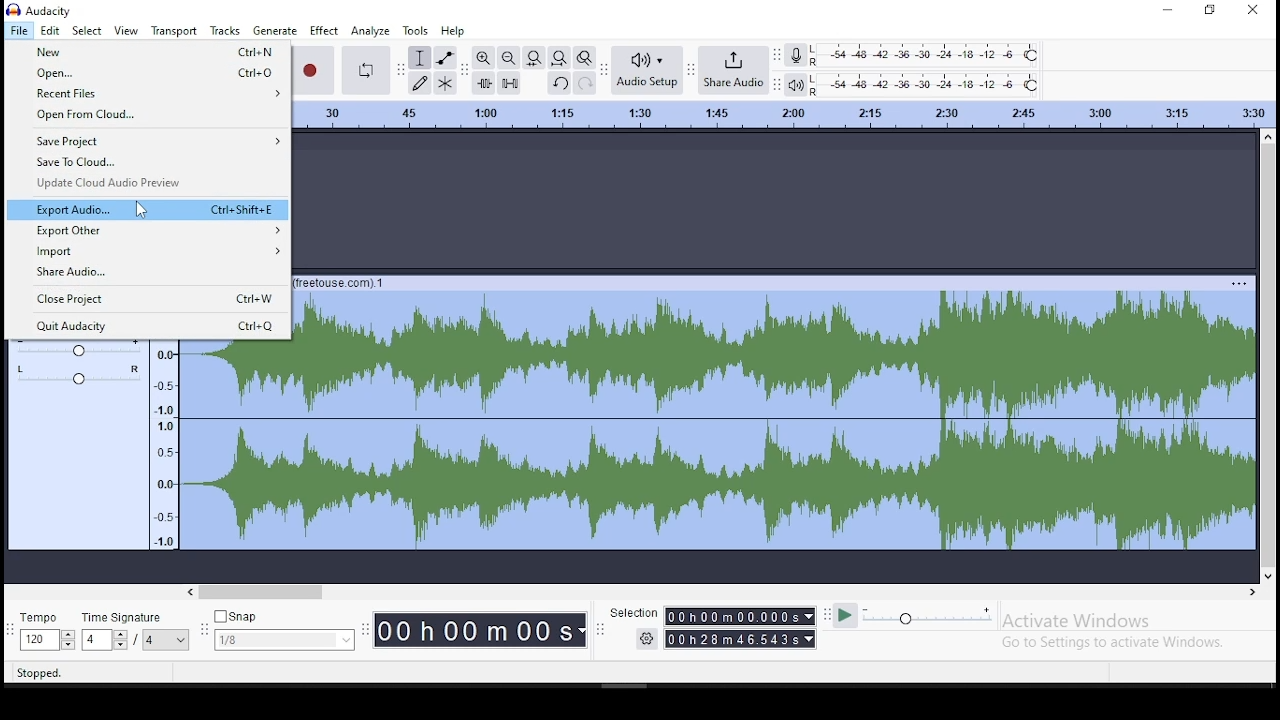 Image resolution: width=1280 pixels, height=720 pixels. Describe the element at coordinates (50, 30) in the screenshot. I see `edit` at that location.